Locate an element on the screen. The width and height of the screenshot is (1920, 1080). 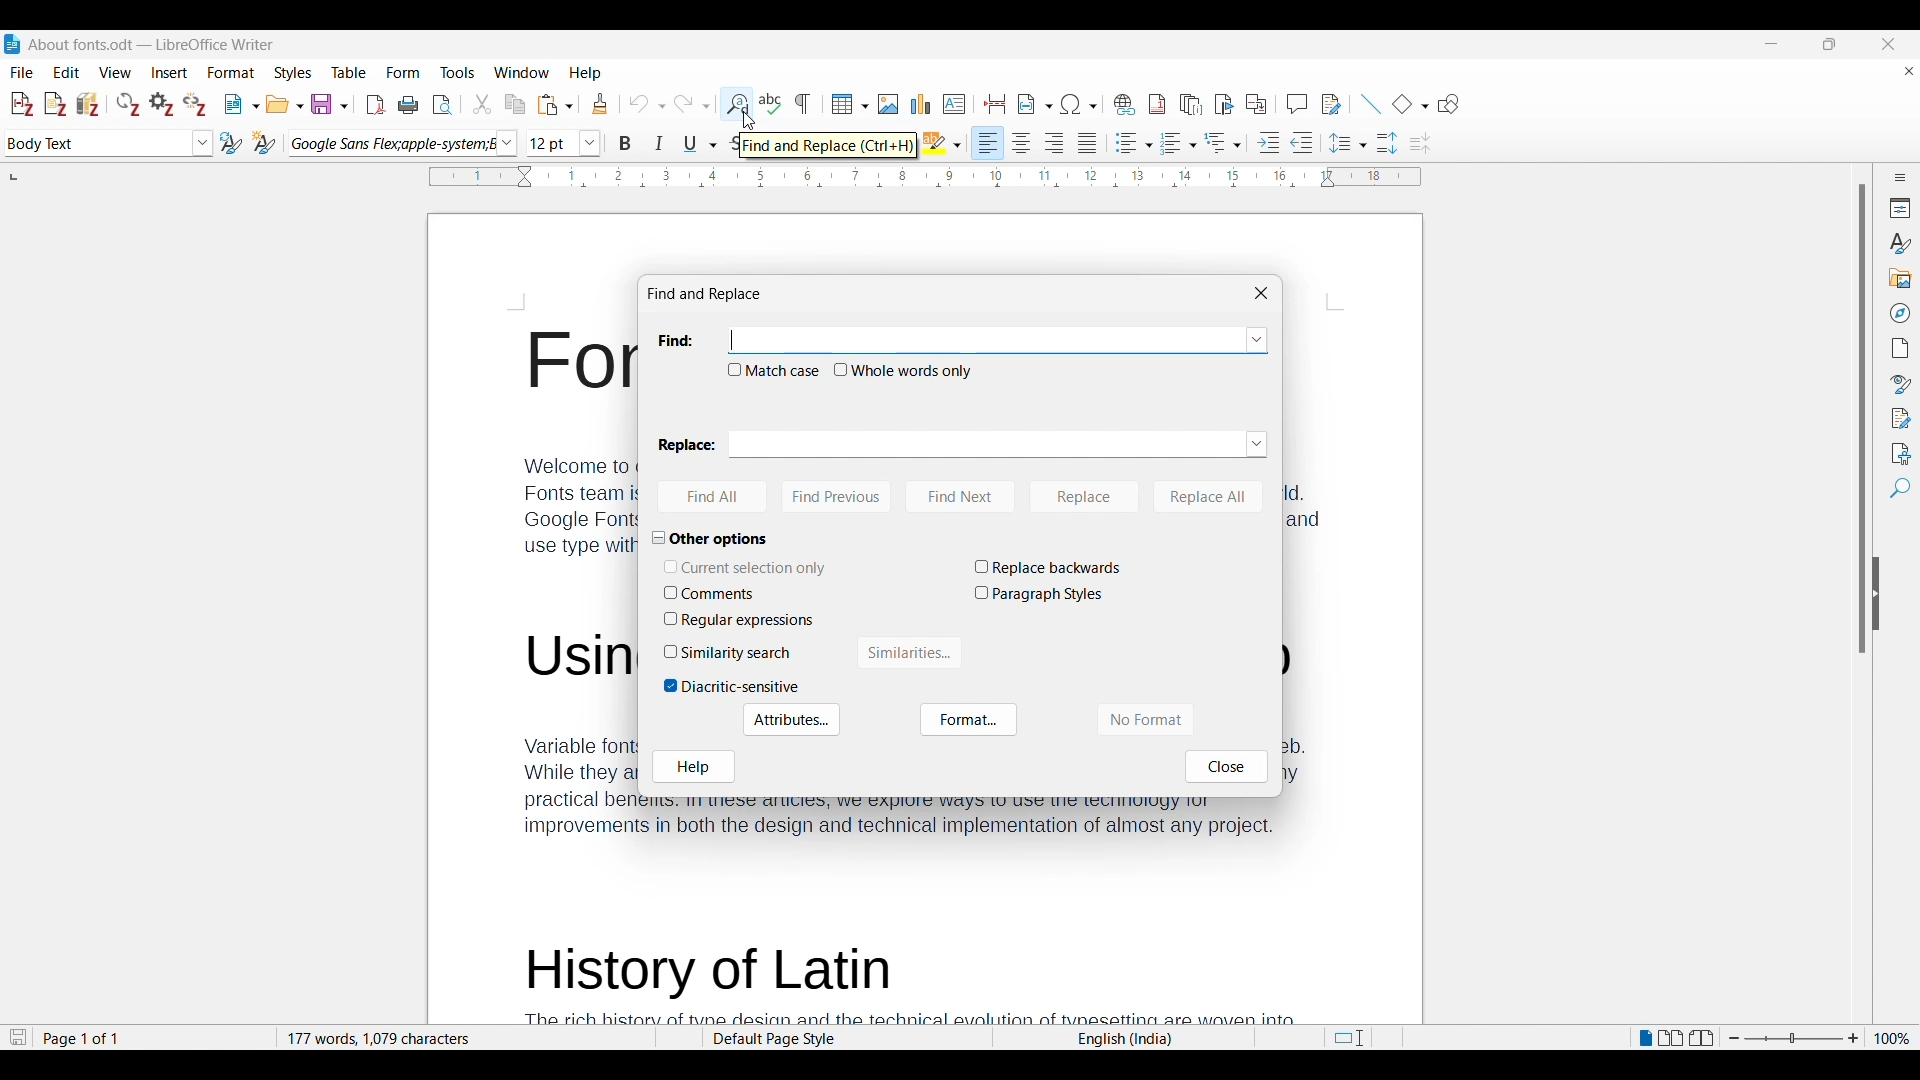
Insert image is located at coordinates (888, 104).